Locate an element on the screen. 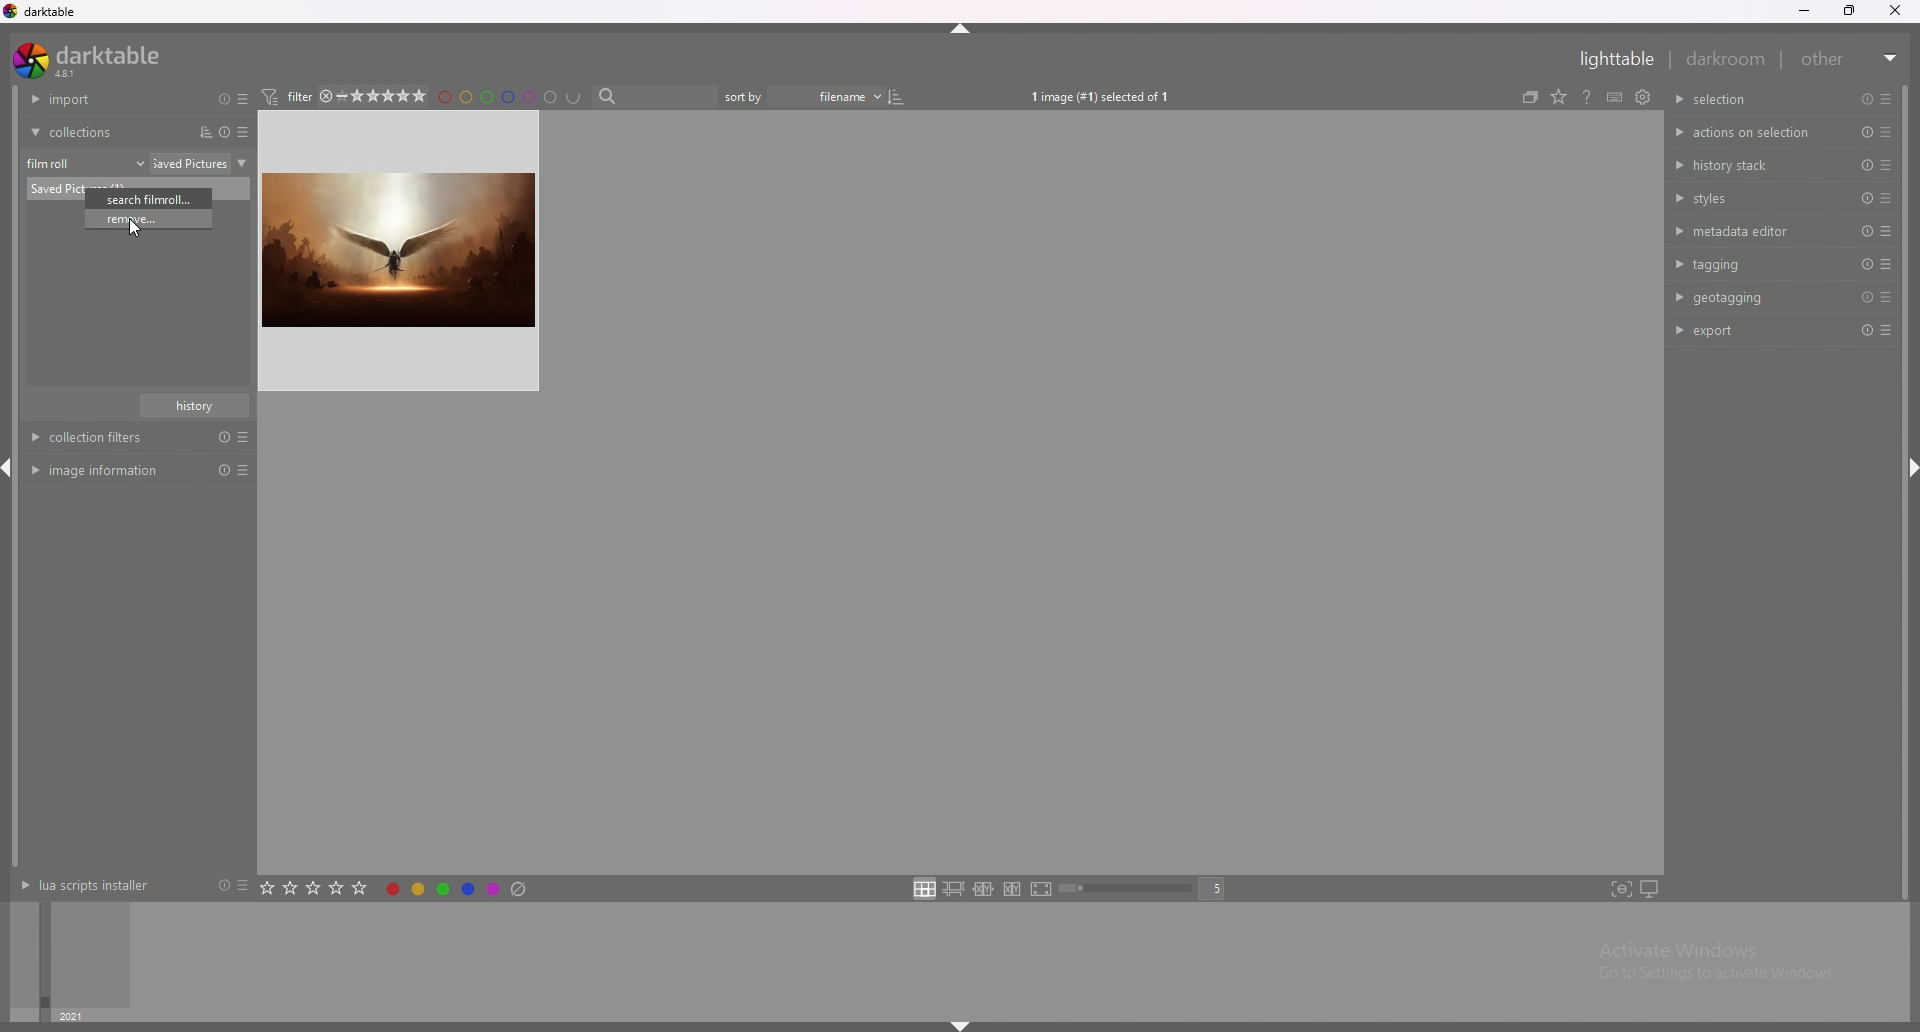 The height and width of the screenshot is (1032, 1920). toggle focus peaking mode is located at coordinates (1621, 889).